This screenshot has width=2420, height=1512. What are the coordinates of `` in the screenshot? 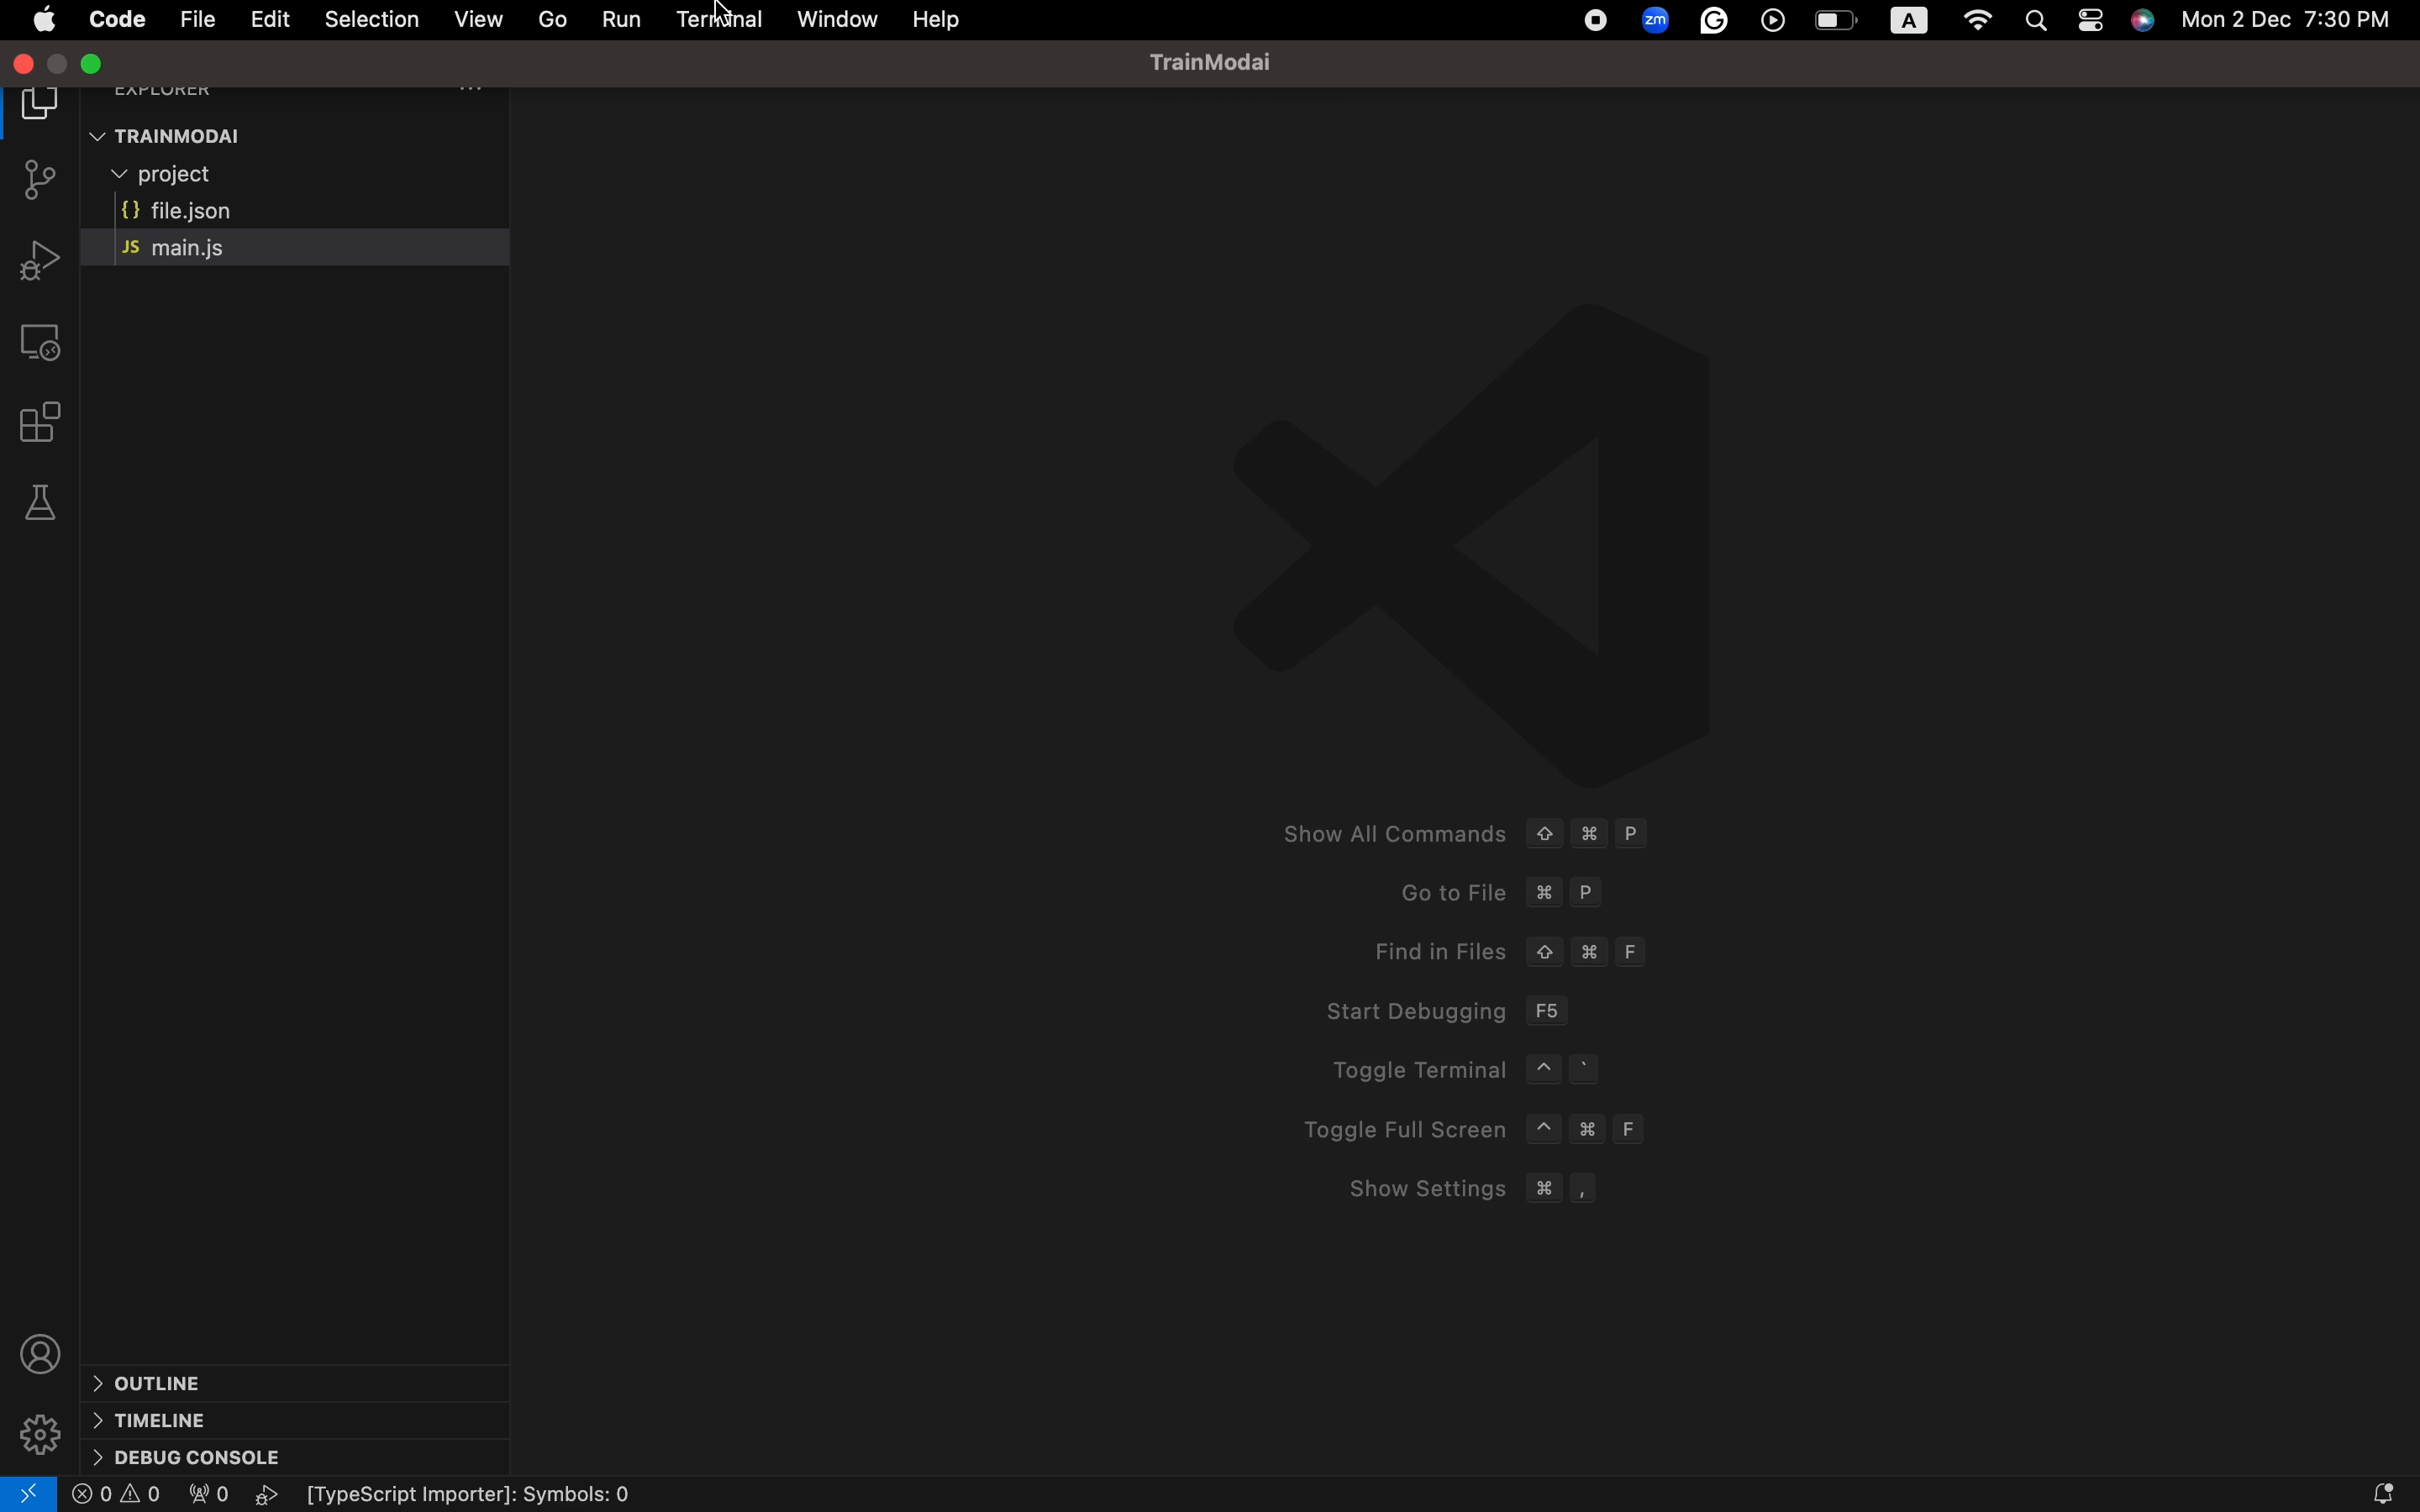 It's located at (190, 1455).